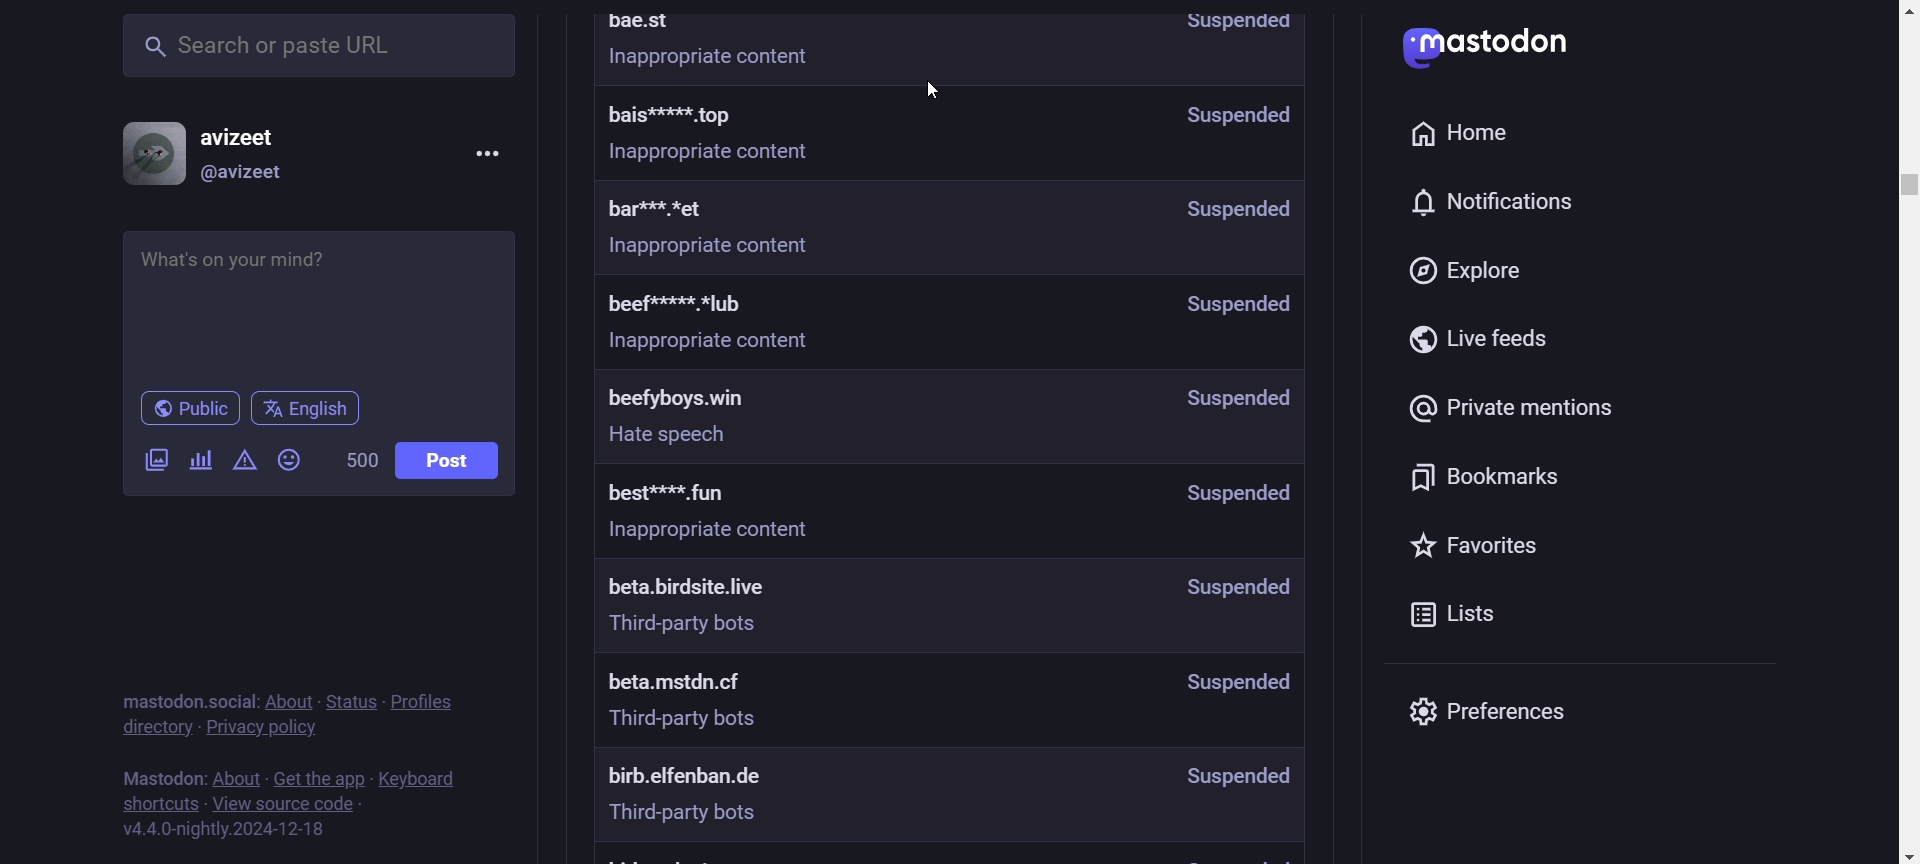 The image size is (1920, 864). Describe the element at coordinates (159, 773) in the screenshot. I see `text` at that location.